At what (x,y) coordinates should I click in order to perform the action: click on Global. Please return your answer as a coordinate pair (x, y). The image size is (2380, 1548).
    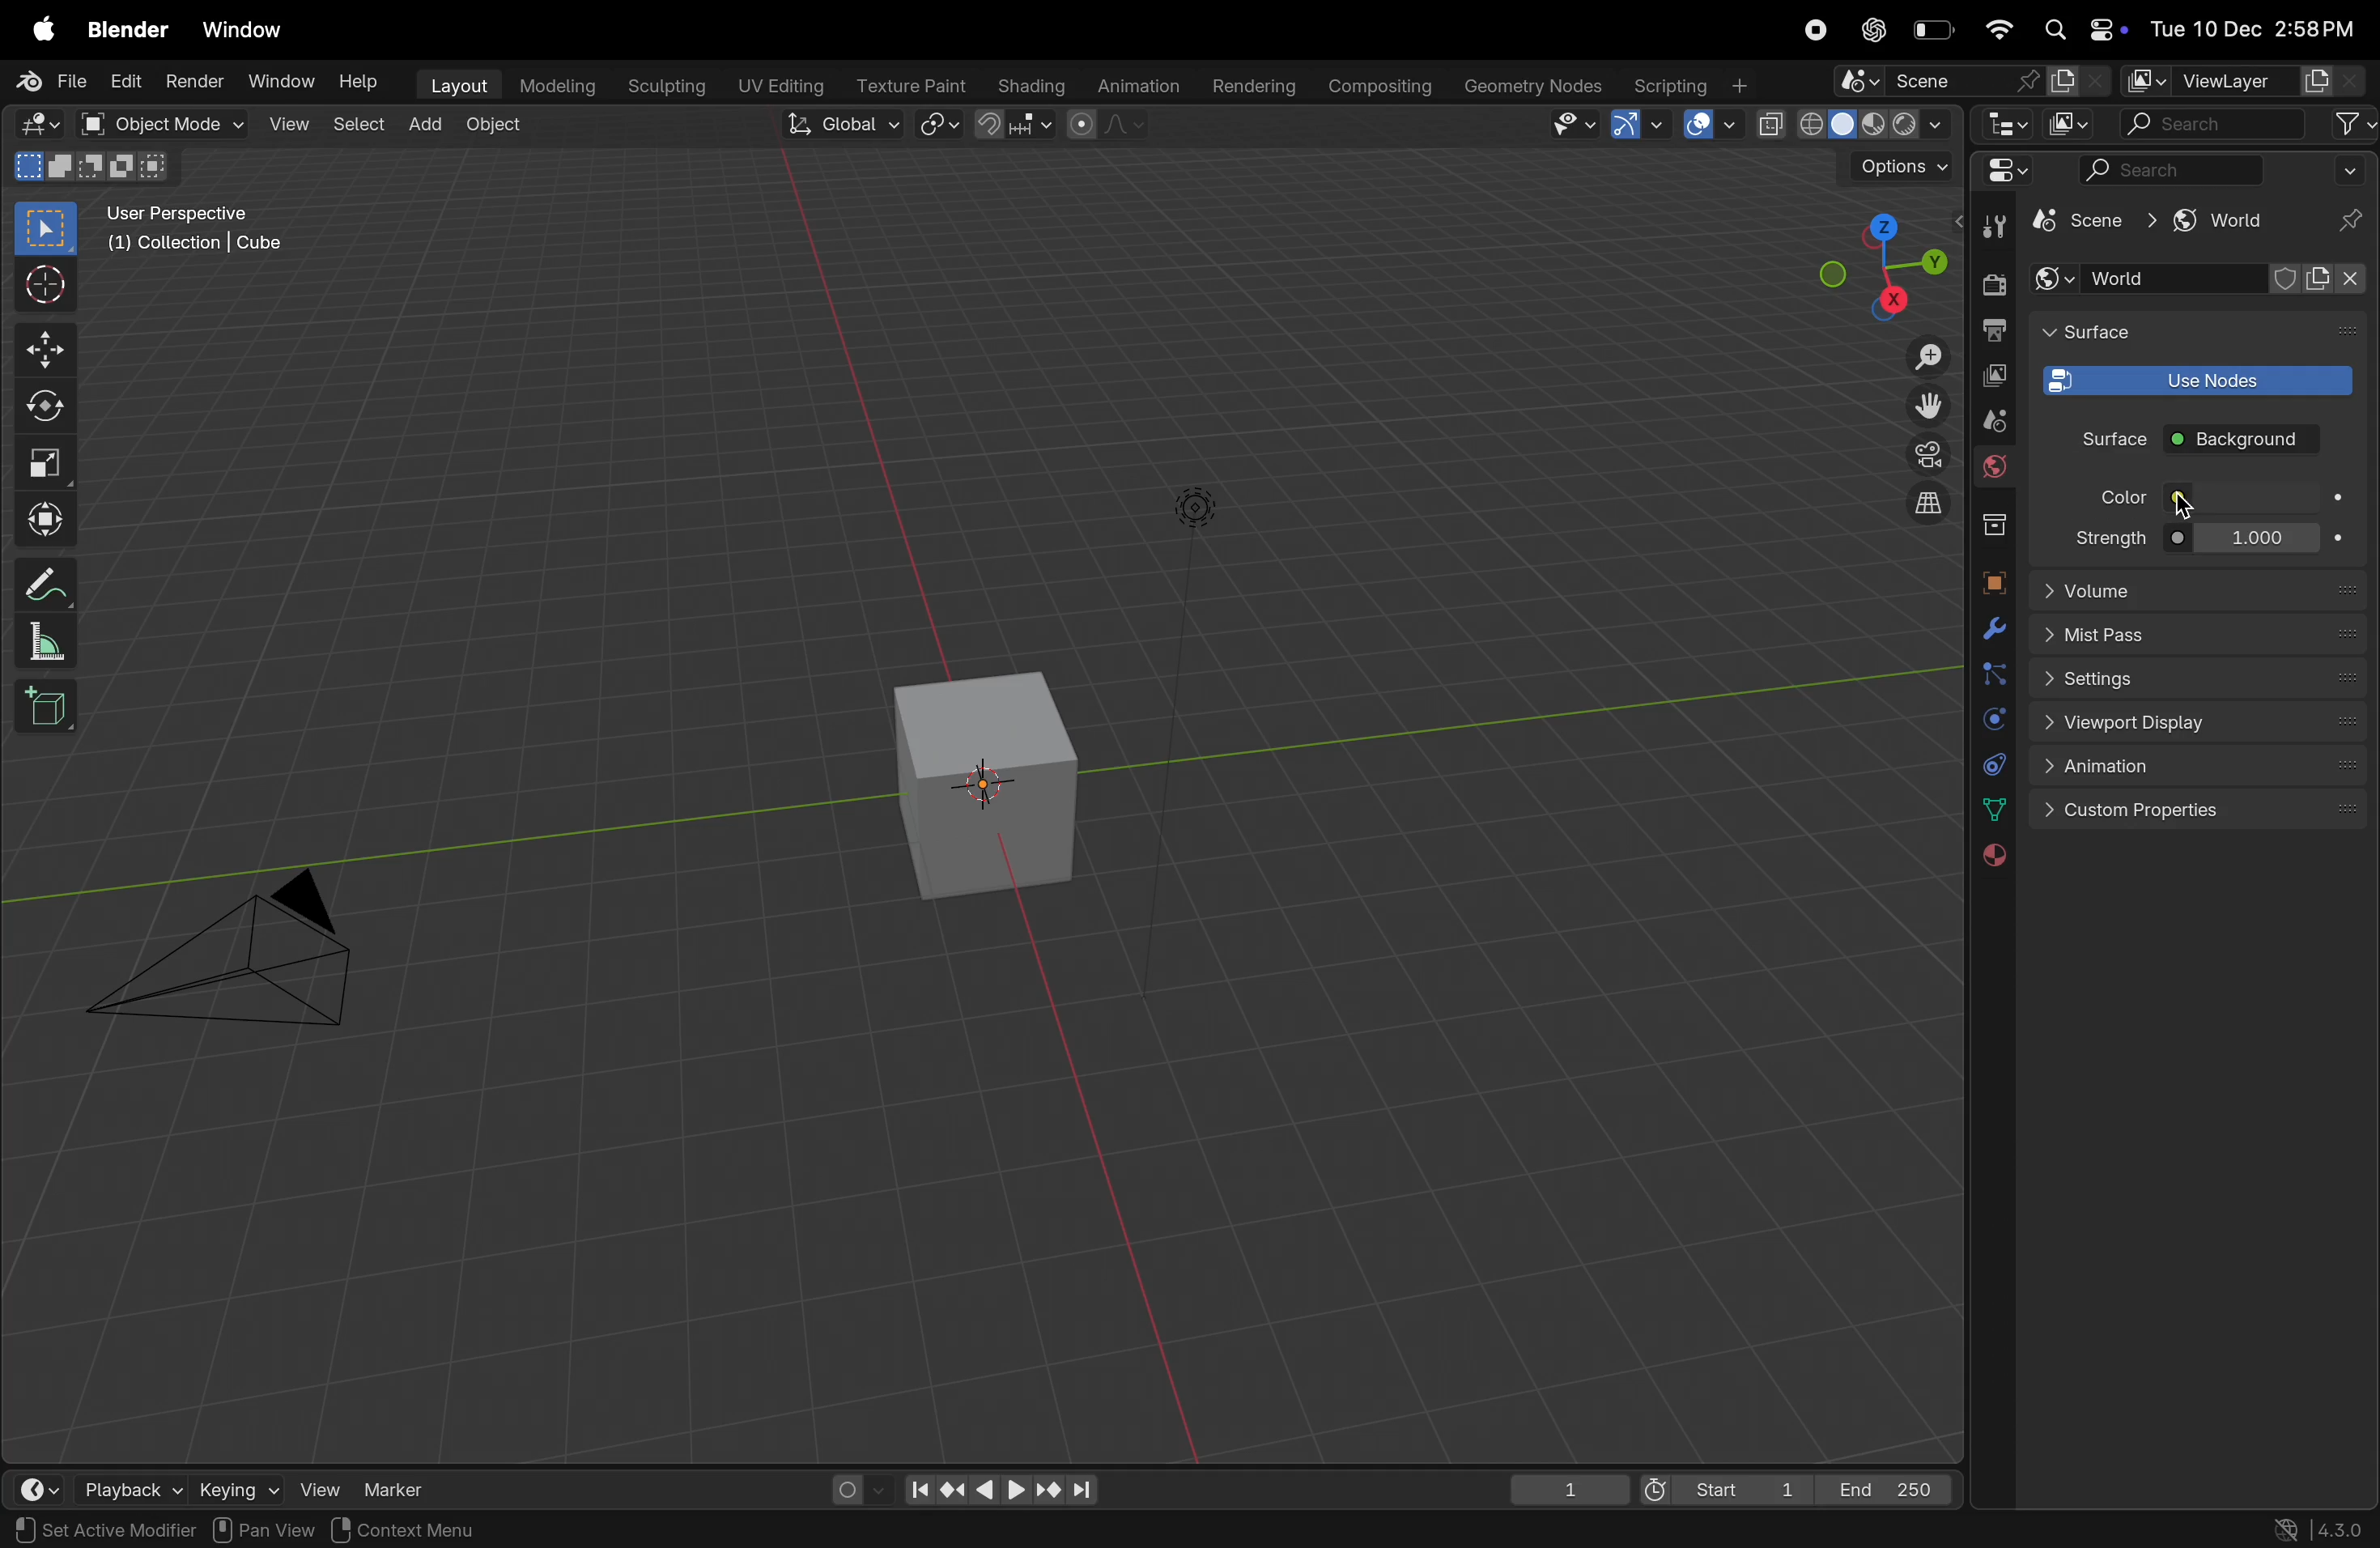
    Looking at the image, I should click on (836, 124).